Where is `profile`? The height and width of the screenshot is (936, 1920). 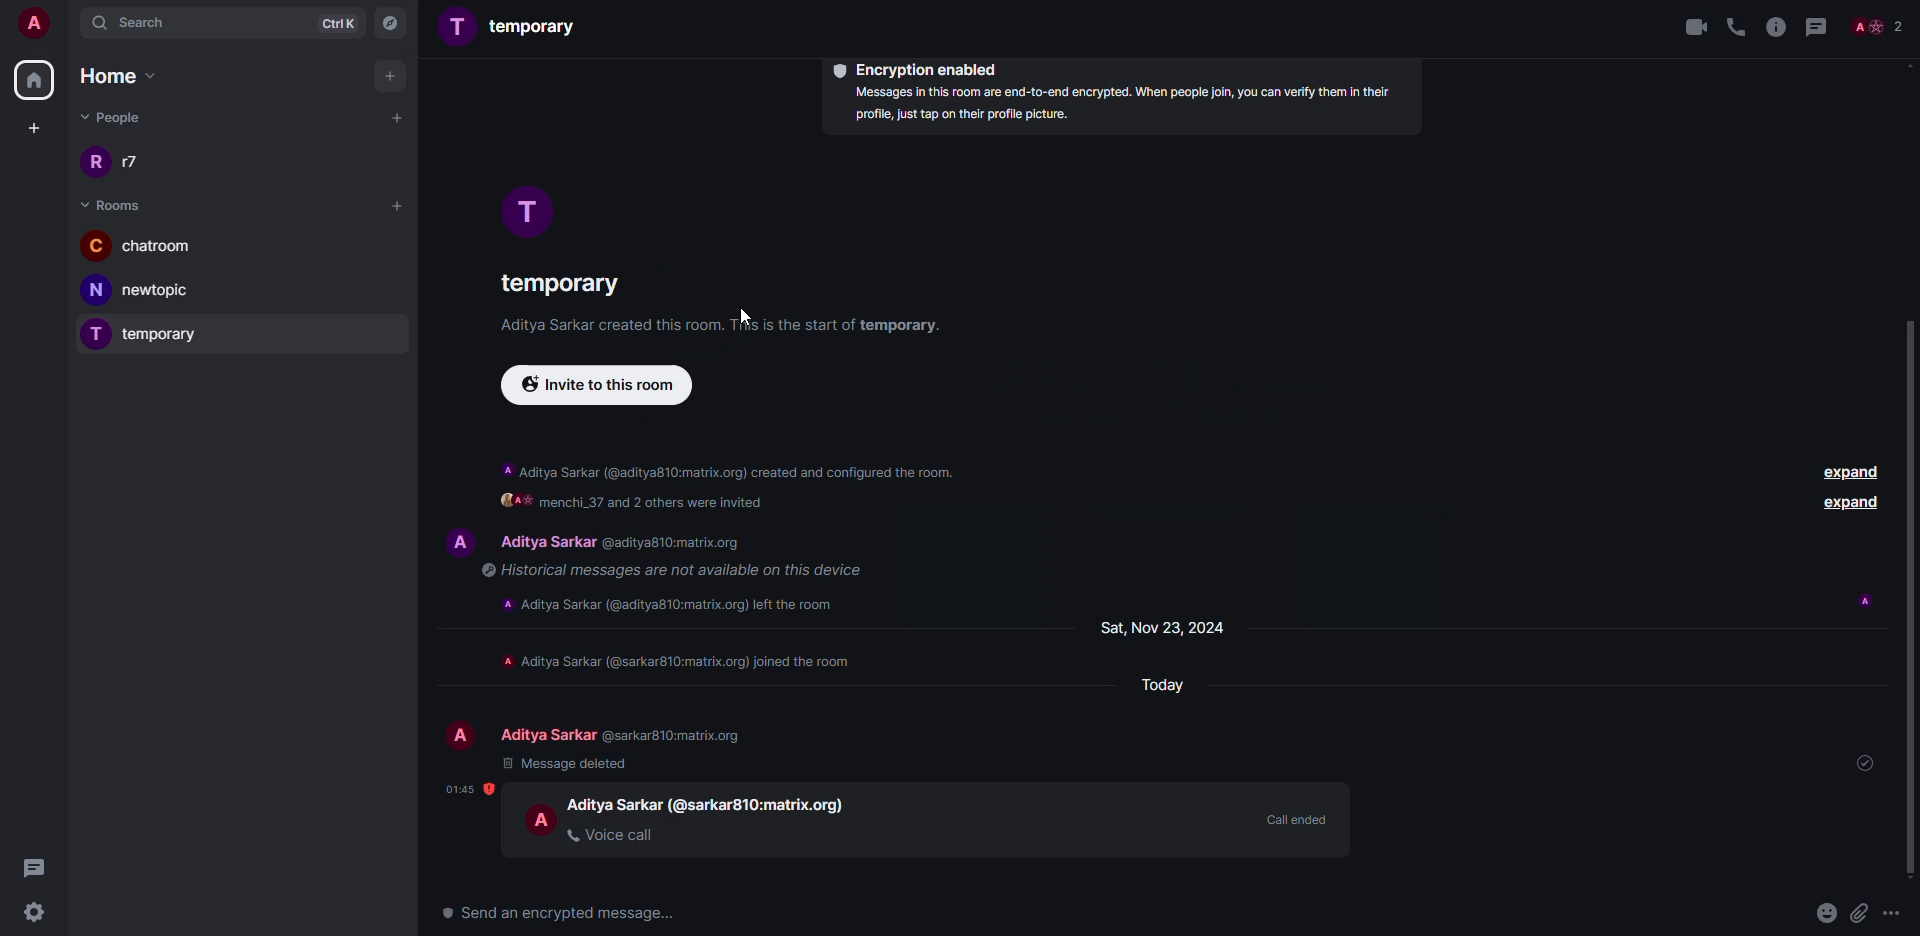 profile is located at coordinates (458, 539).